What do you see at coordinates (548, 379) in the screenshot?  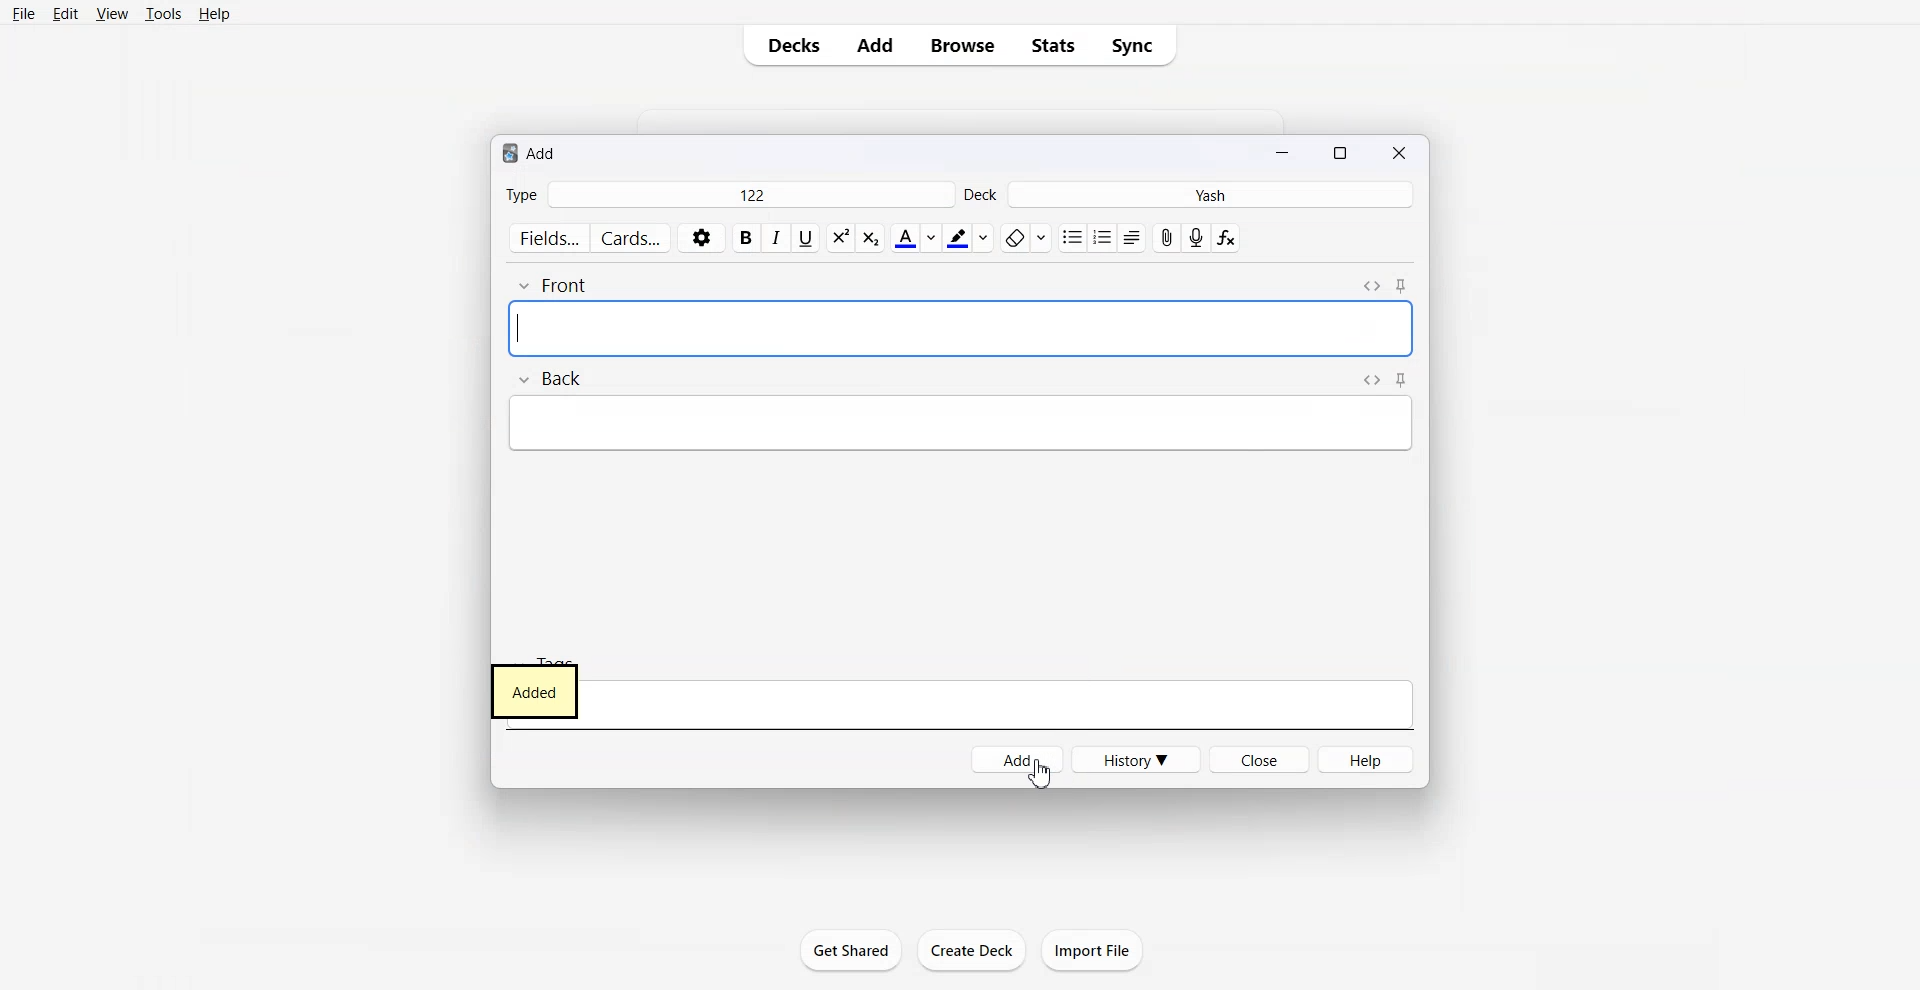 I see `Back` at bounding box center [548, 379].